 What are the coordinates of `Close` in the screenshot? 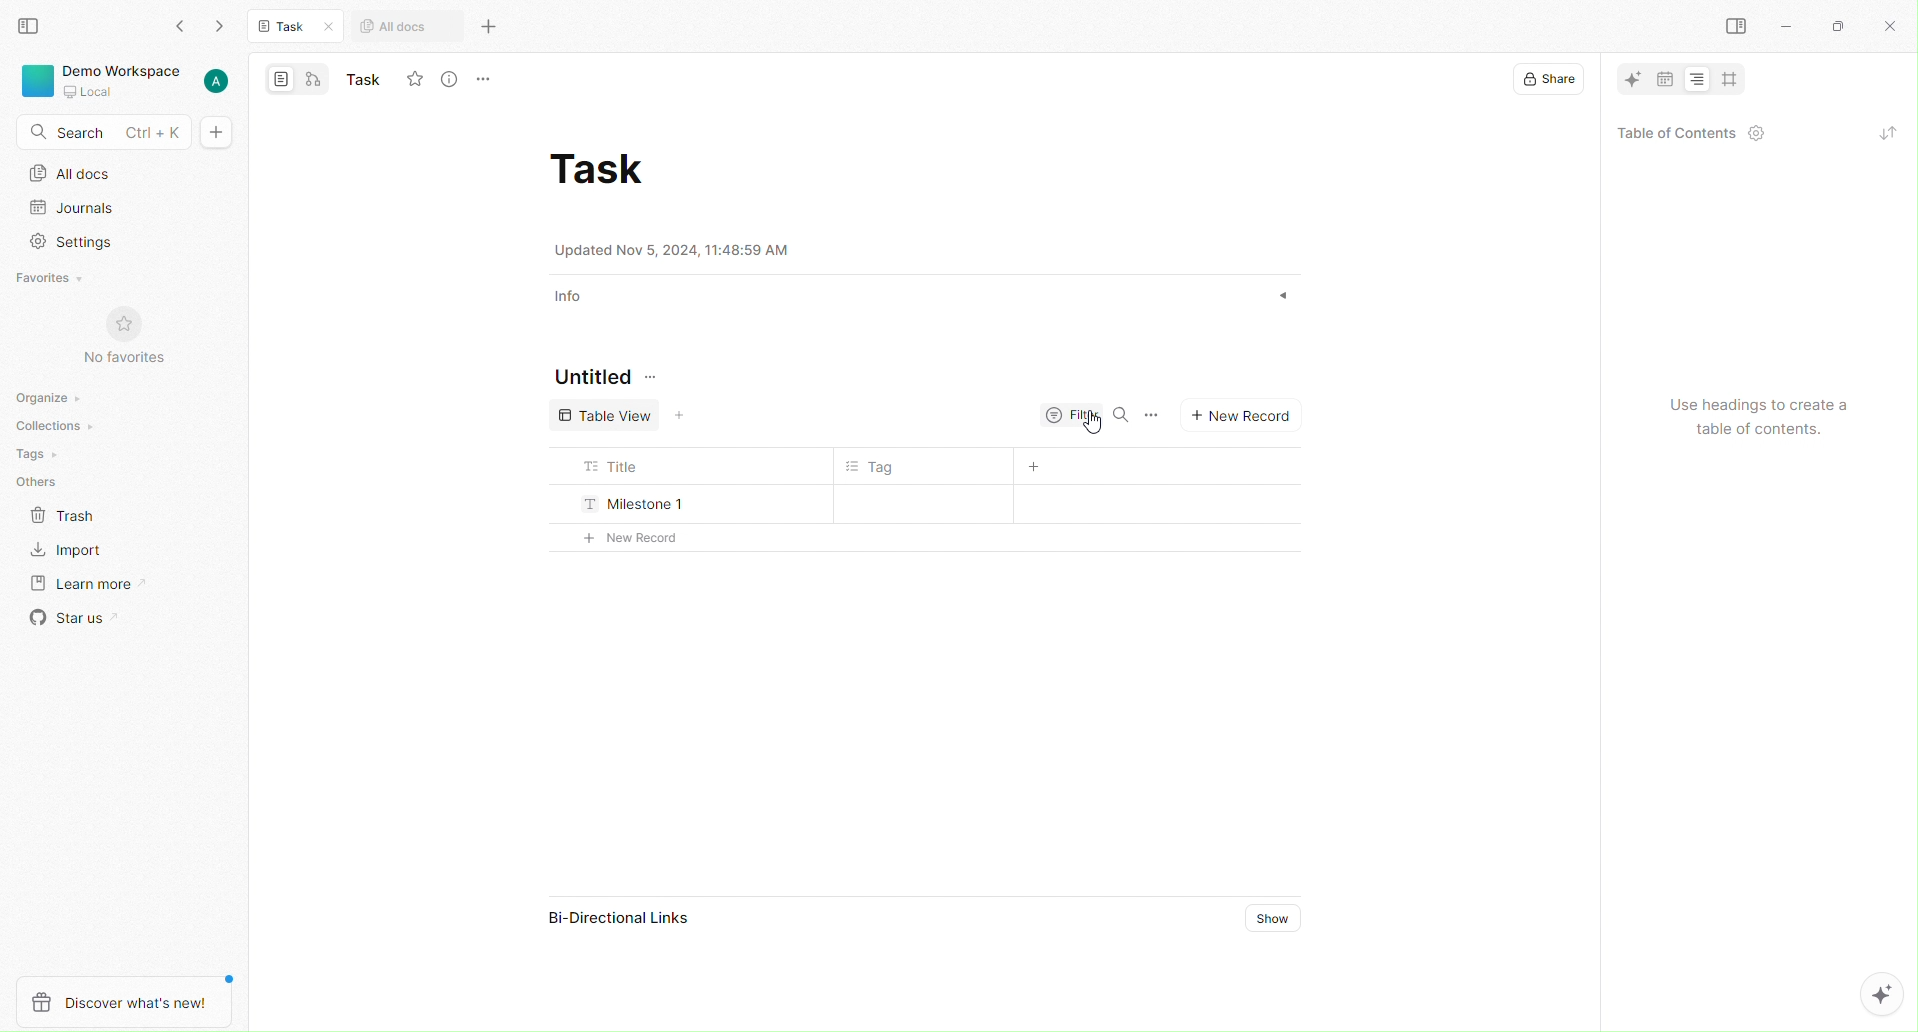 It's located at (1889, 24).